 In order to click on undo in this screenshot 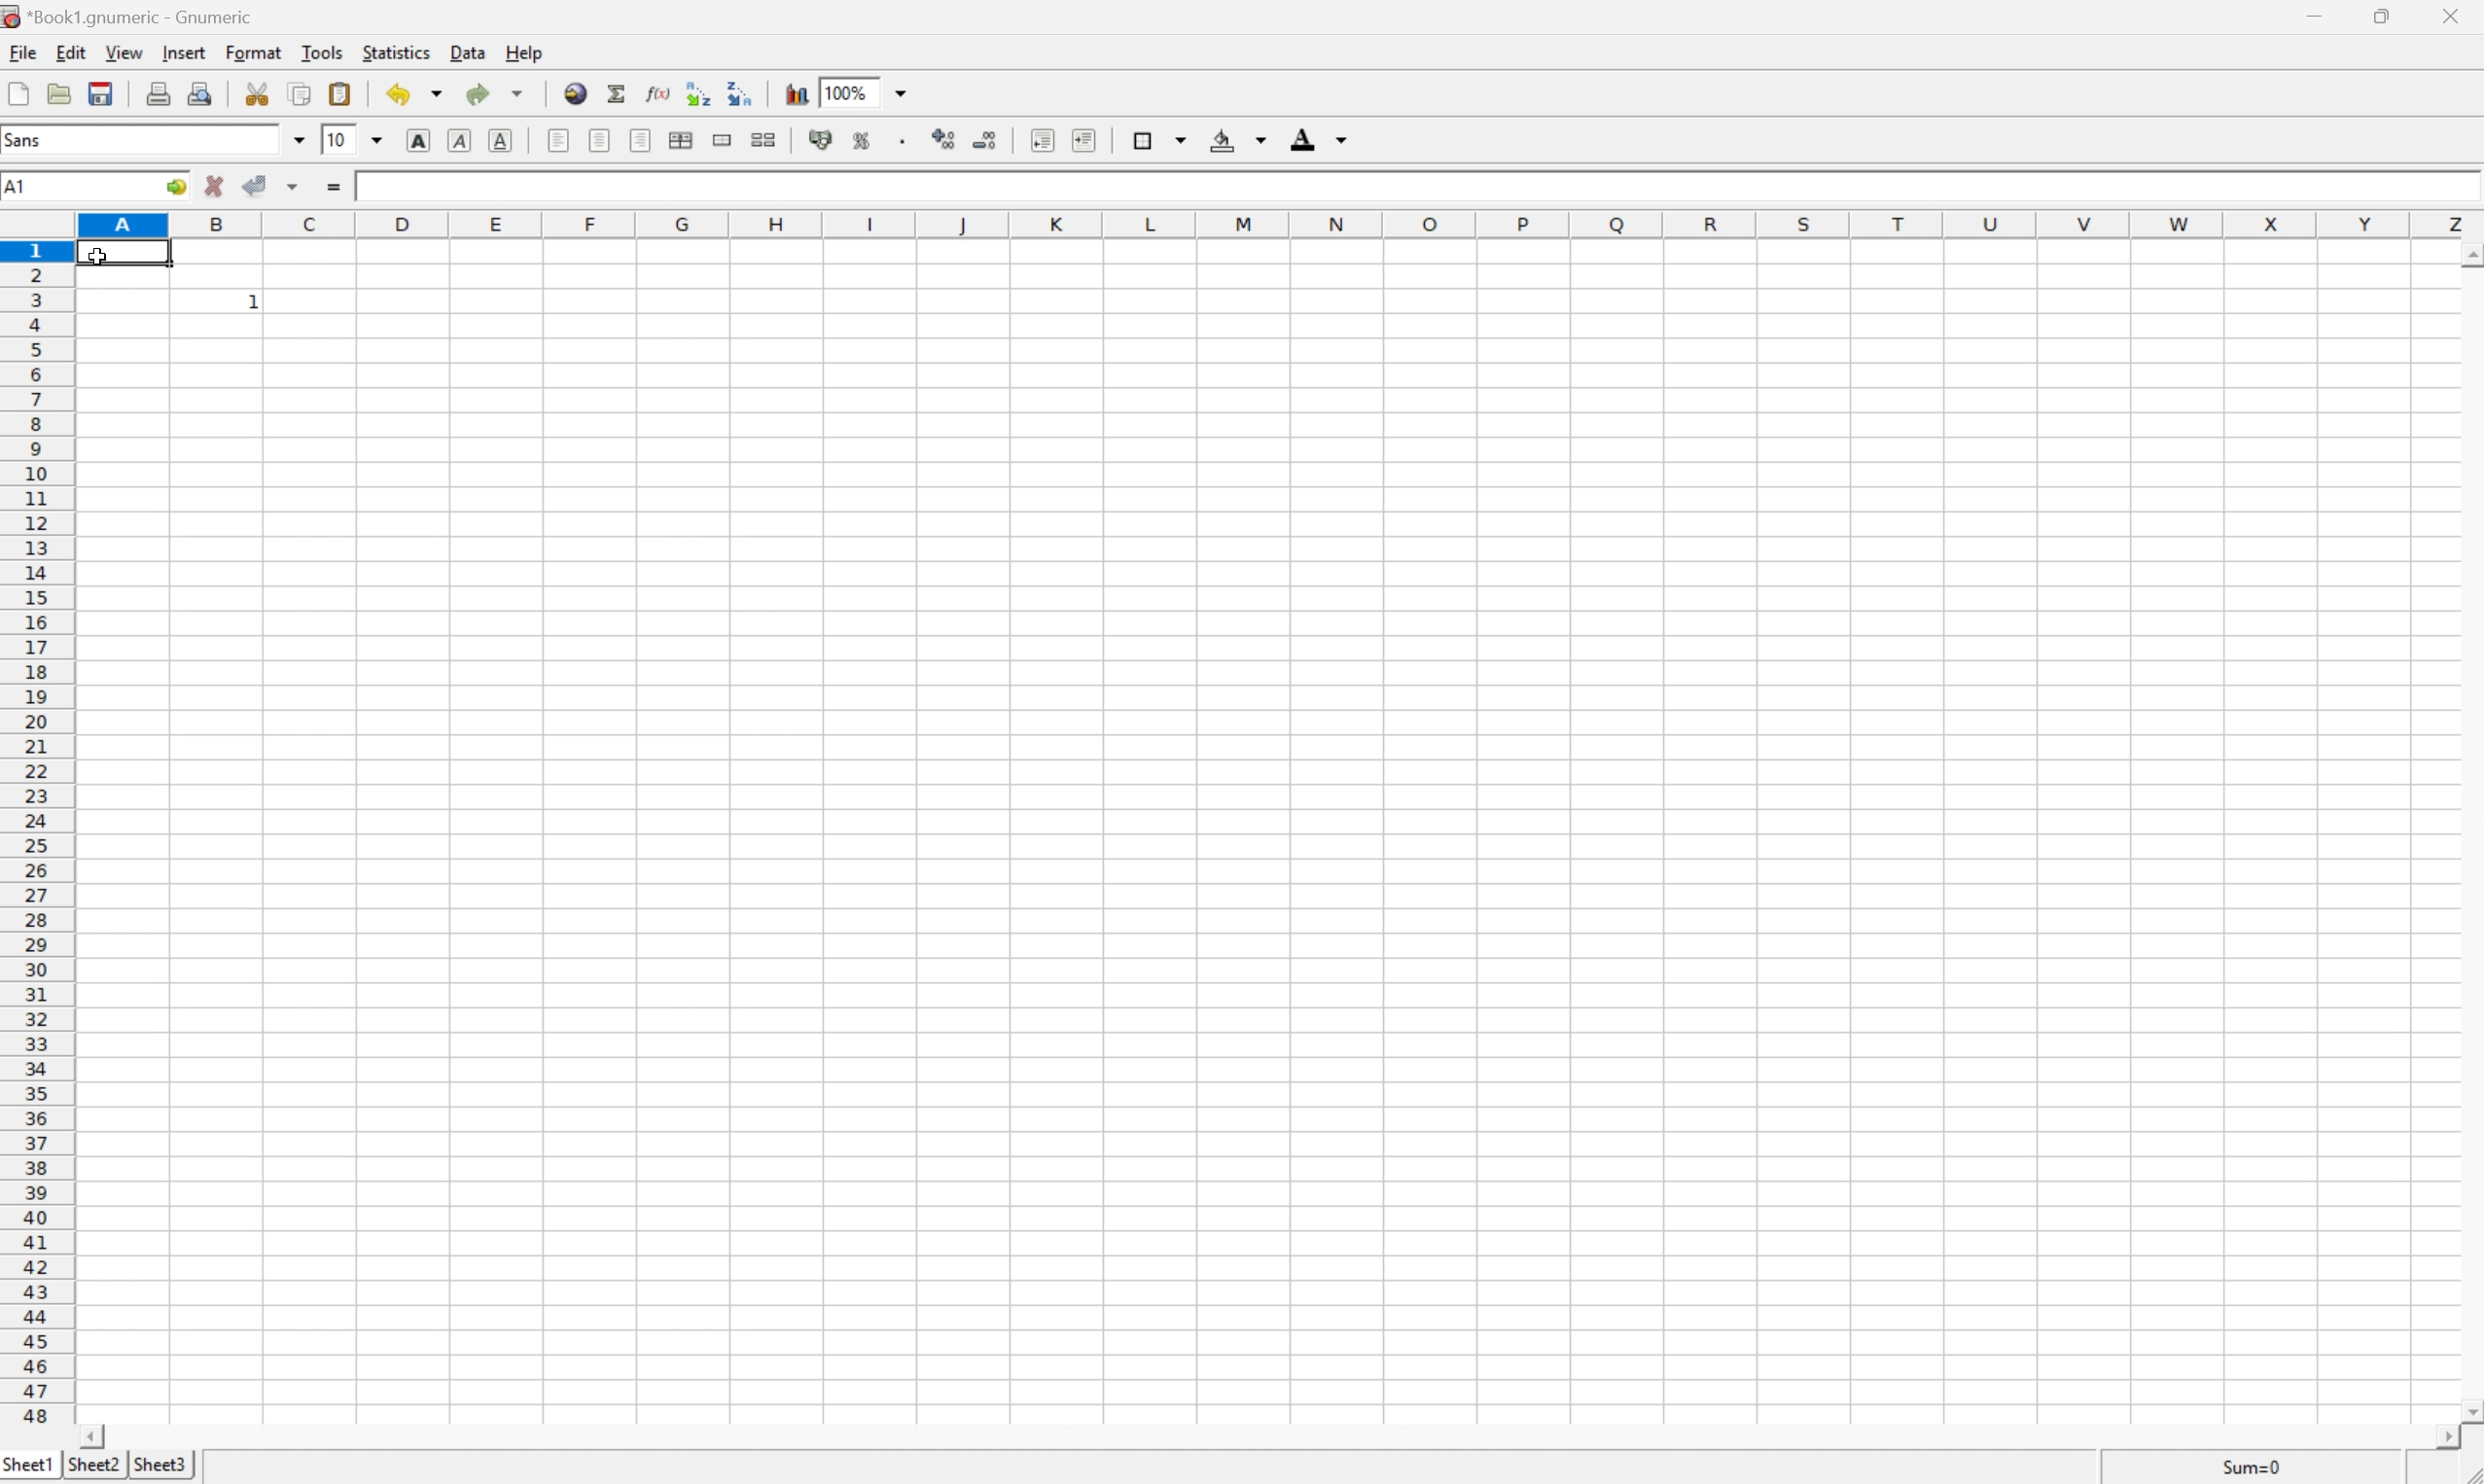, I will do `click(415, 93)`.